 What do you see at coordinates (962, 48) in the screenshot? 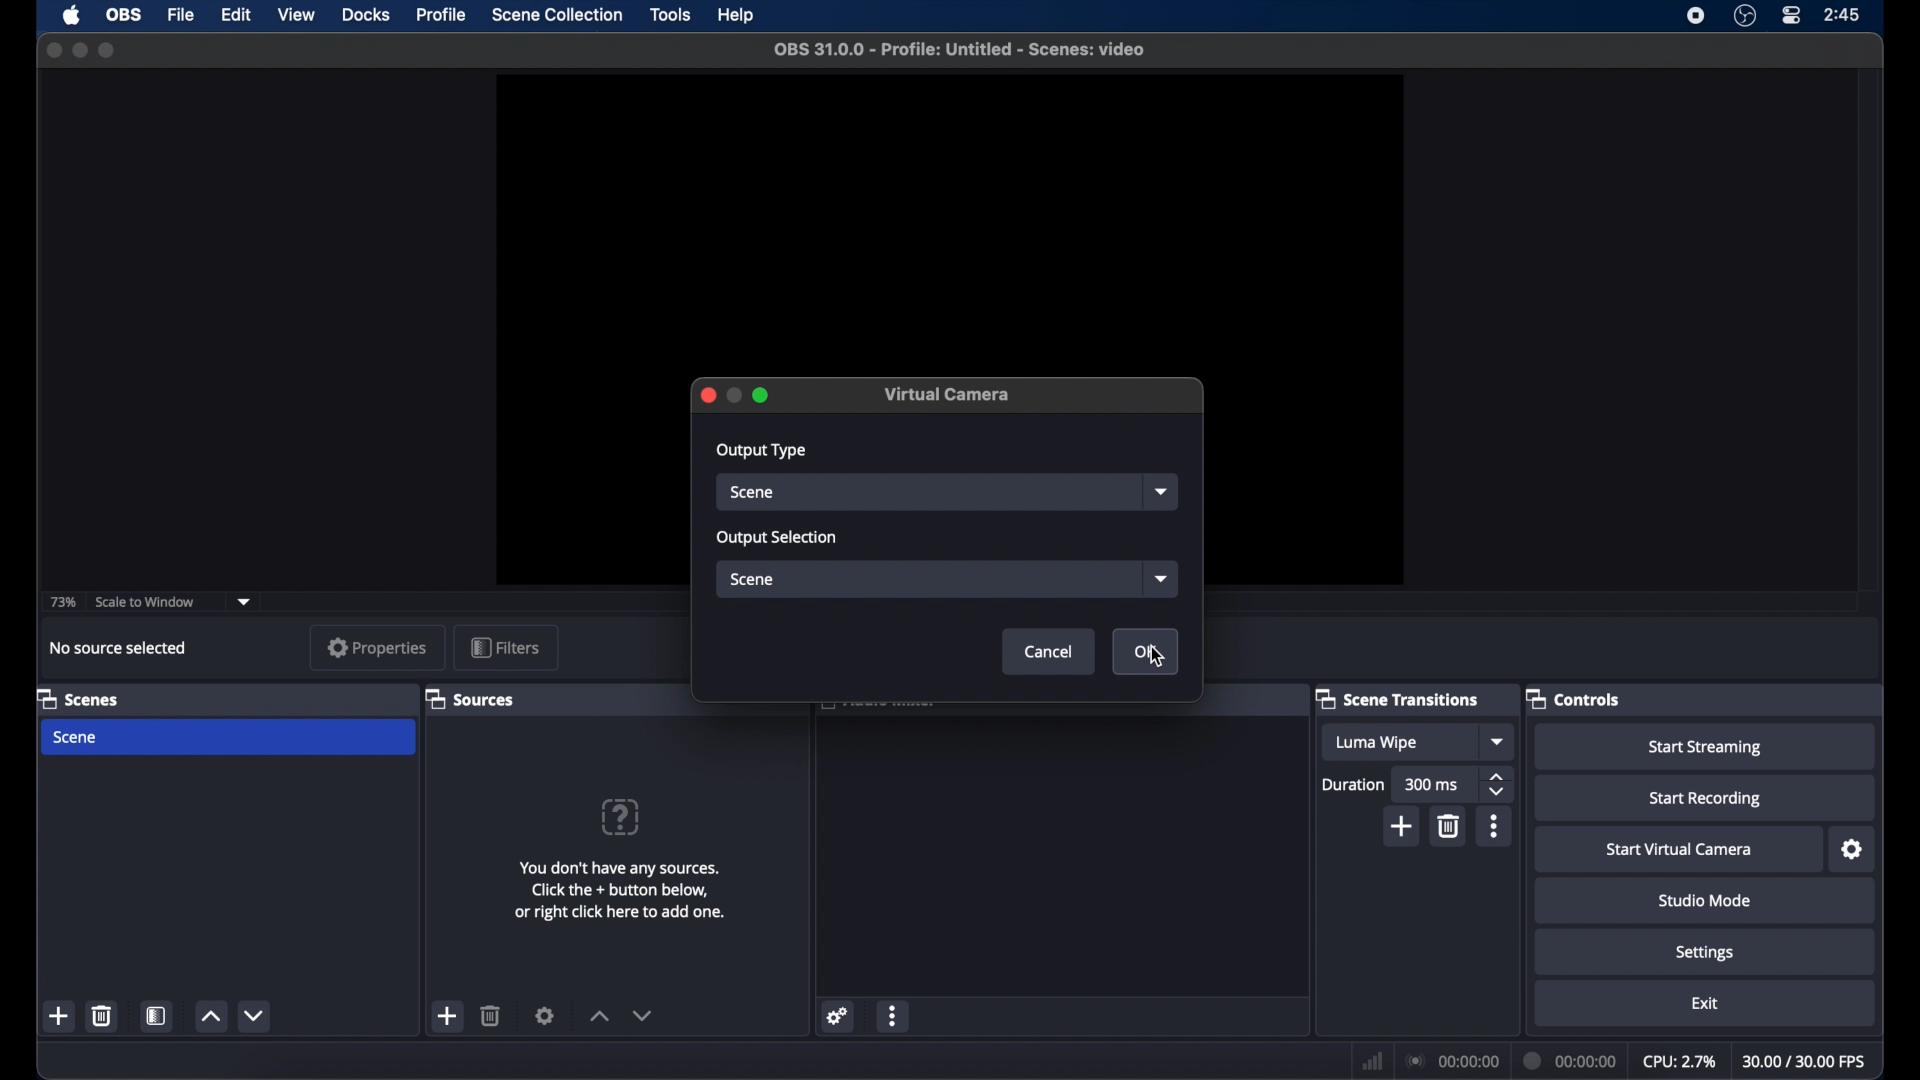
I see `file name` at bounding box center [962, 48].